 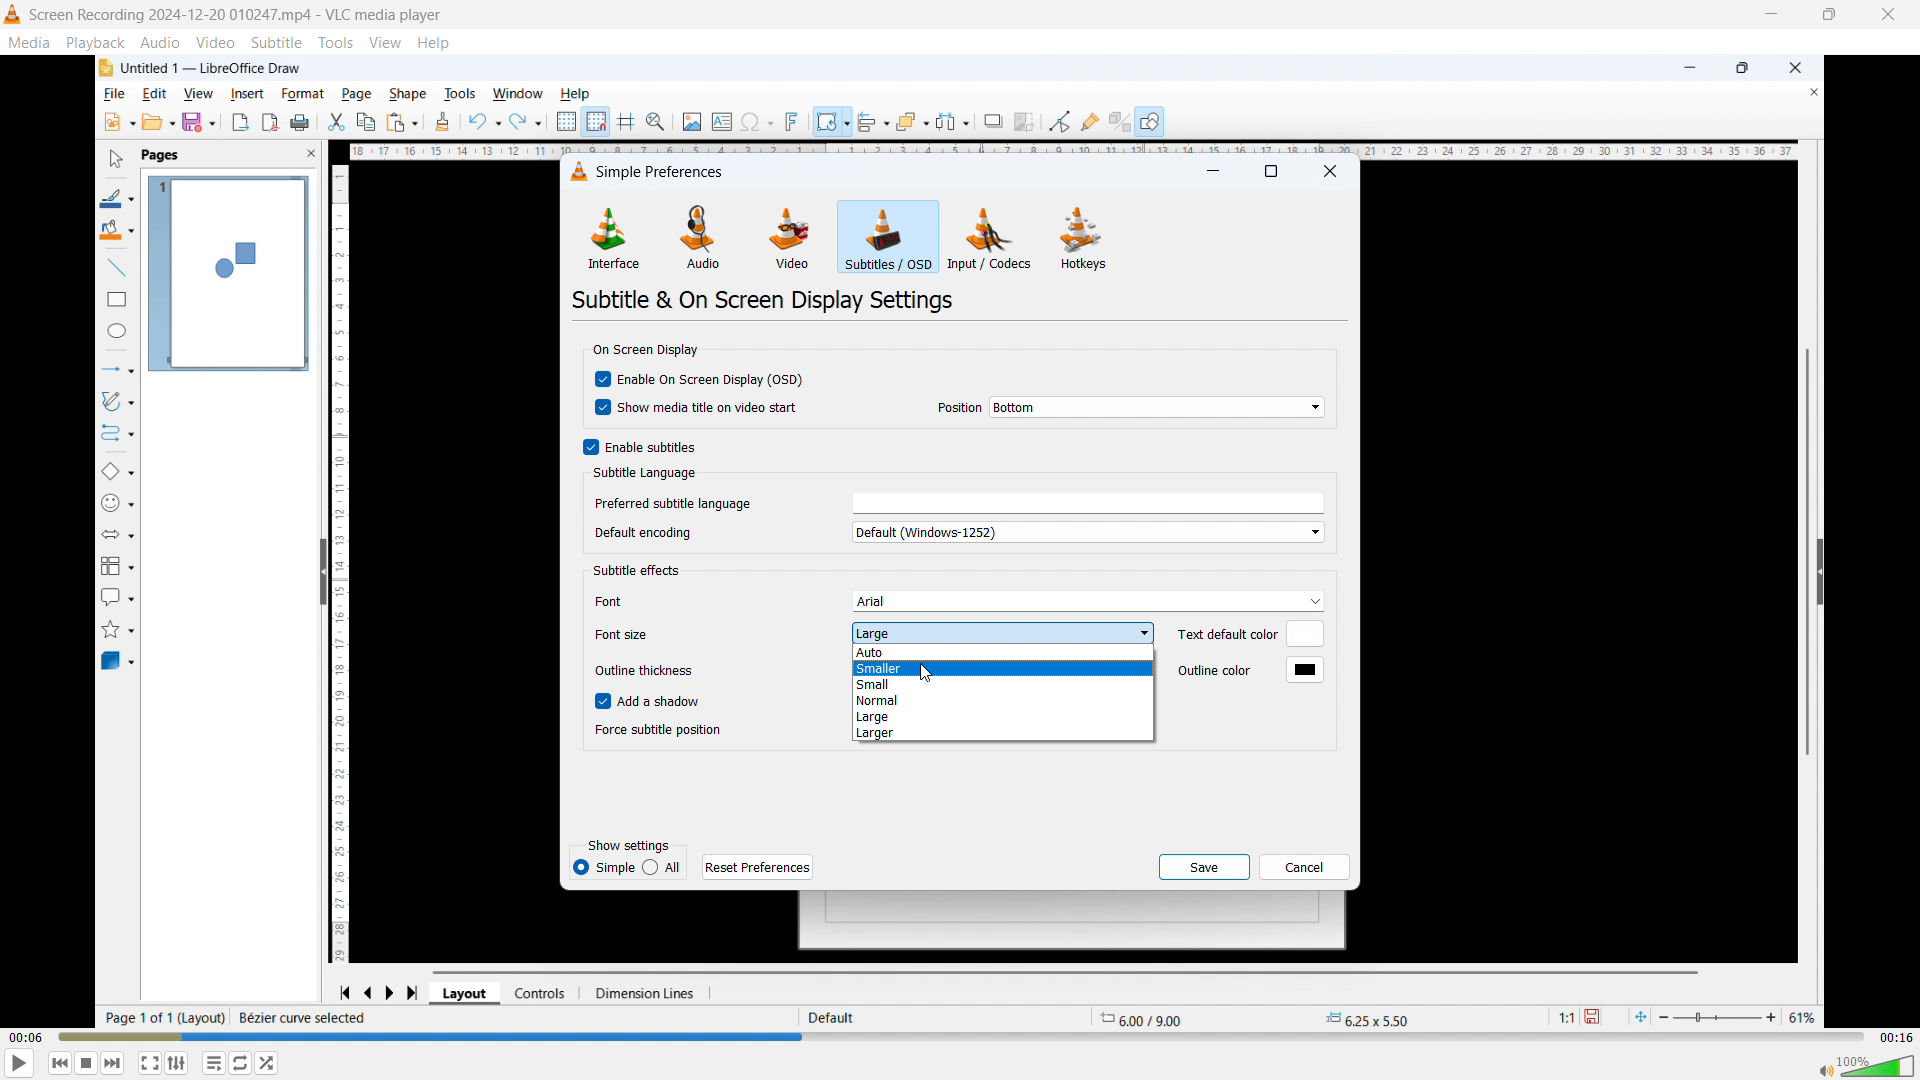 What do you see at coordinates (1769, 16) in the screenshot?
I see `minimise ` at bounding box center [1769, 16].